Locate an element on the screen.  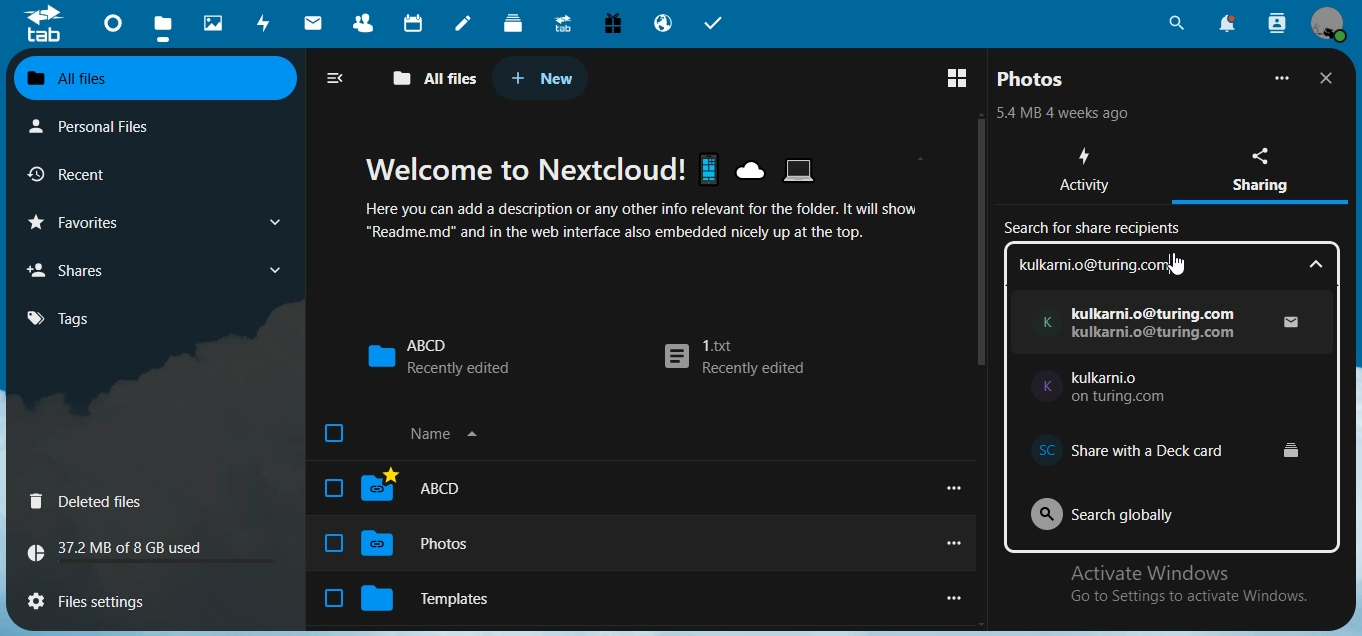
more options is located at coordinates (959, 544).